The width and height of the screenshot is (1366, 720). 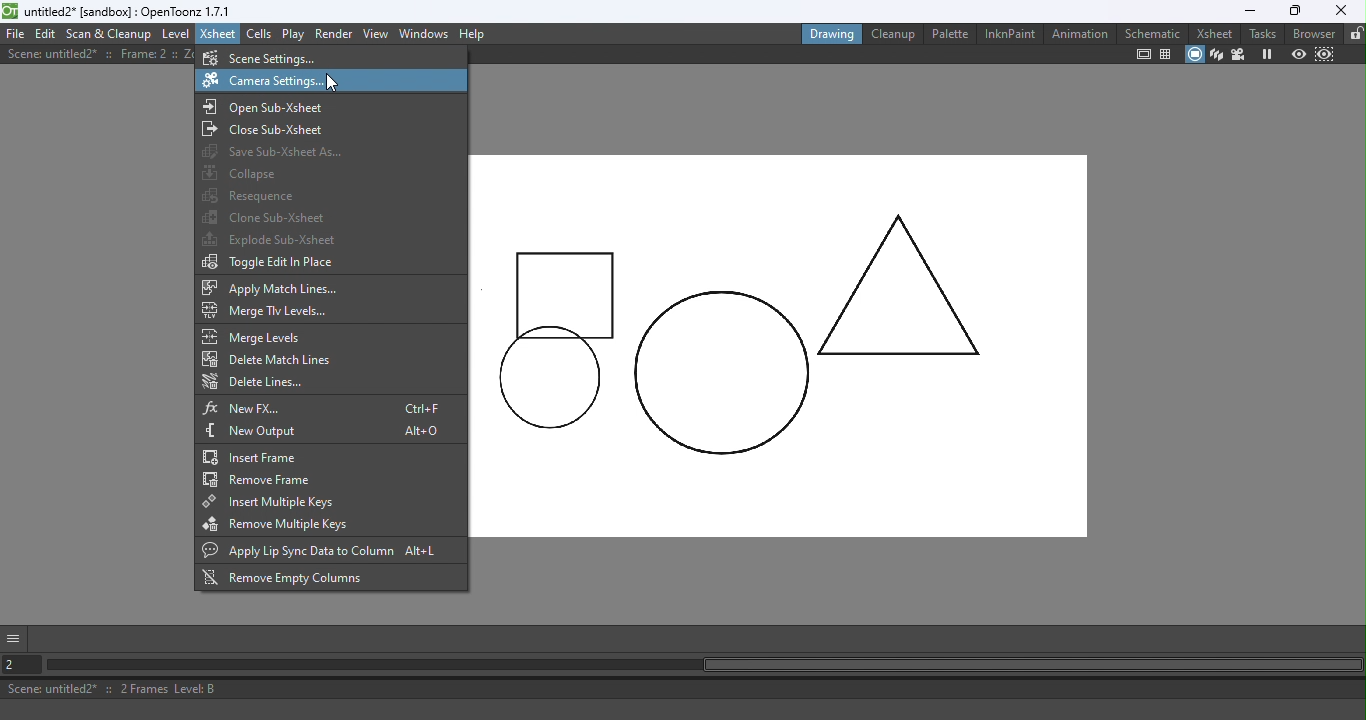 I want to click on Apply match lines, so click(x=277, y=288).